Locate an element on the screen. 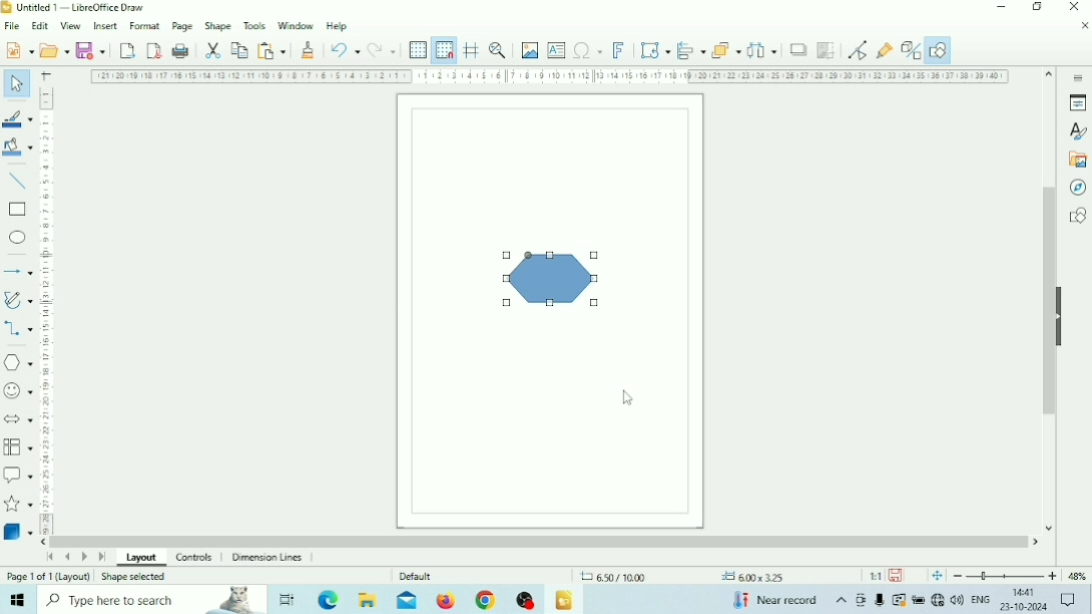 Image resolution: width=1092 pixels, height=614 pixels. Block Arrows is located at coordinates (18, 418).